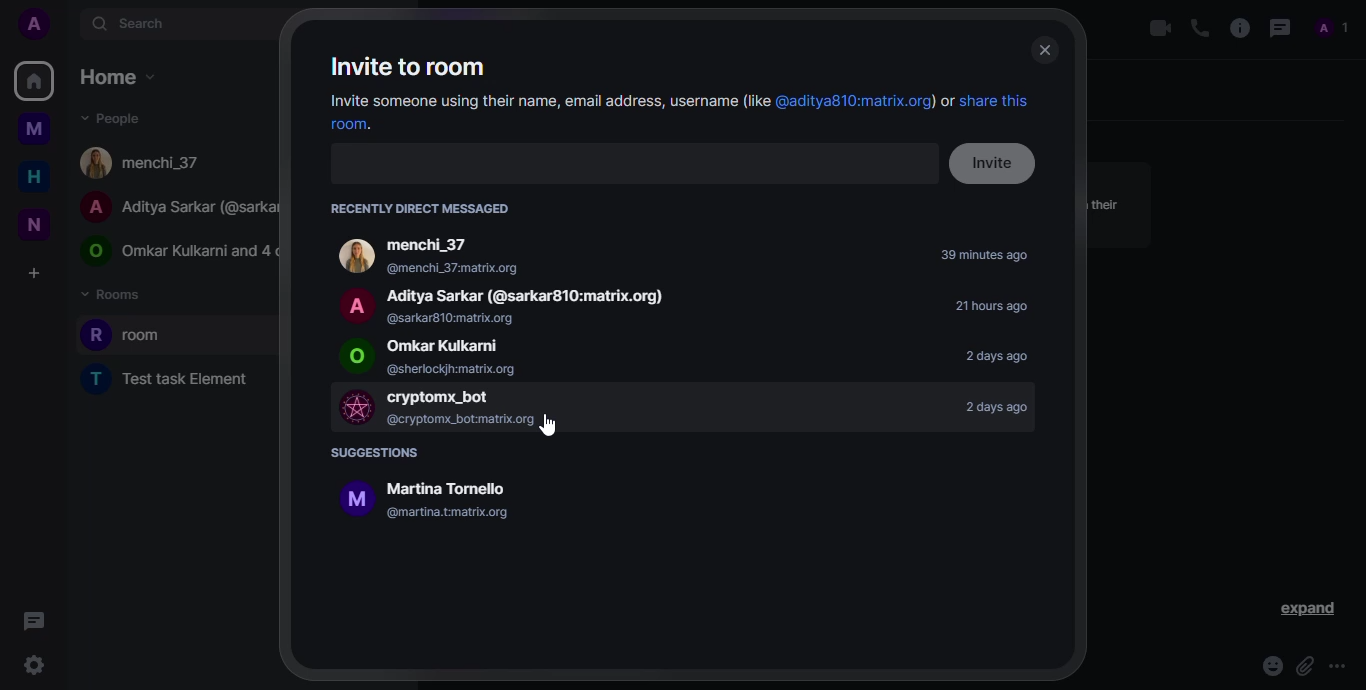 This screenshot has width=1366, height=690. Describe the element at coordinates (1304, 667) in the screenshot. I see `attach` at that location.